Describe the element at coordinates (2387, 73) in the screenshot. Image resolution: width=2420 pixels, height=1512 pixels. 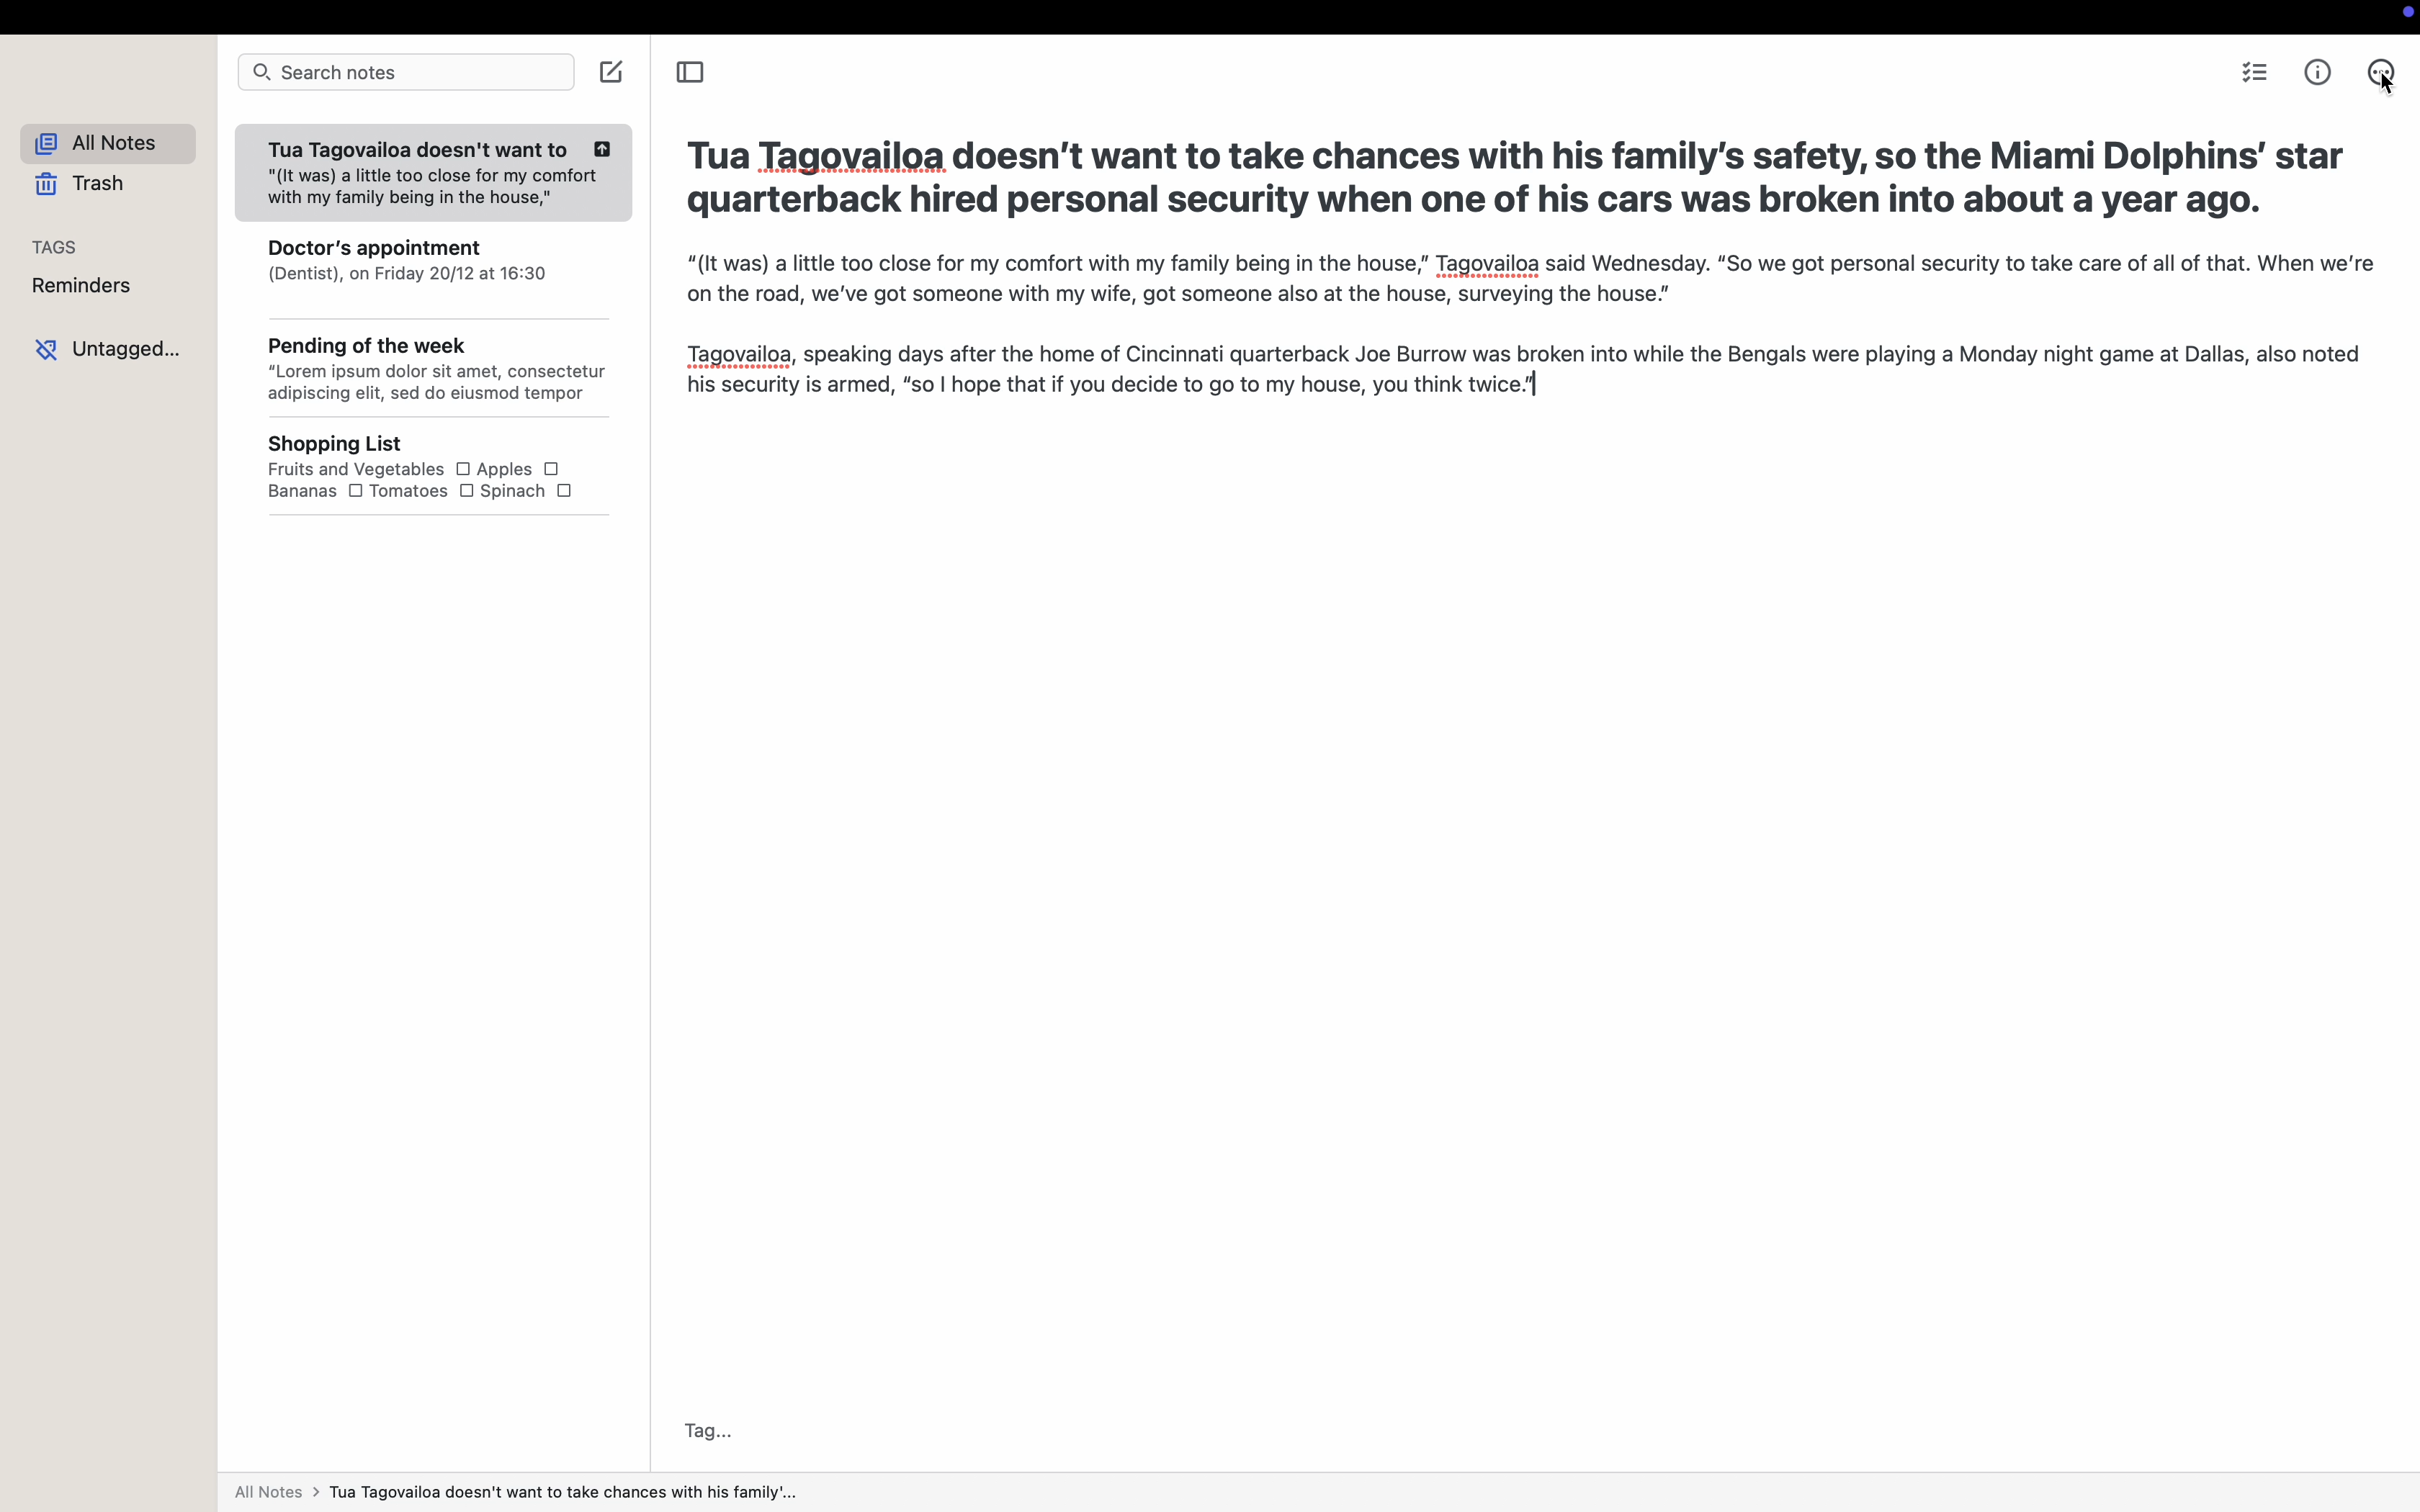
I see `click on more options` at that location.